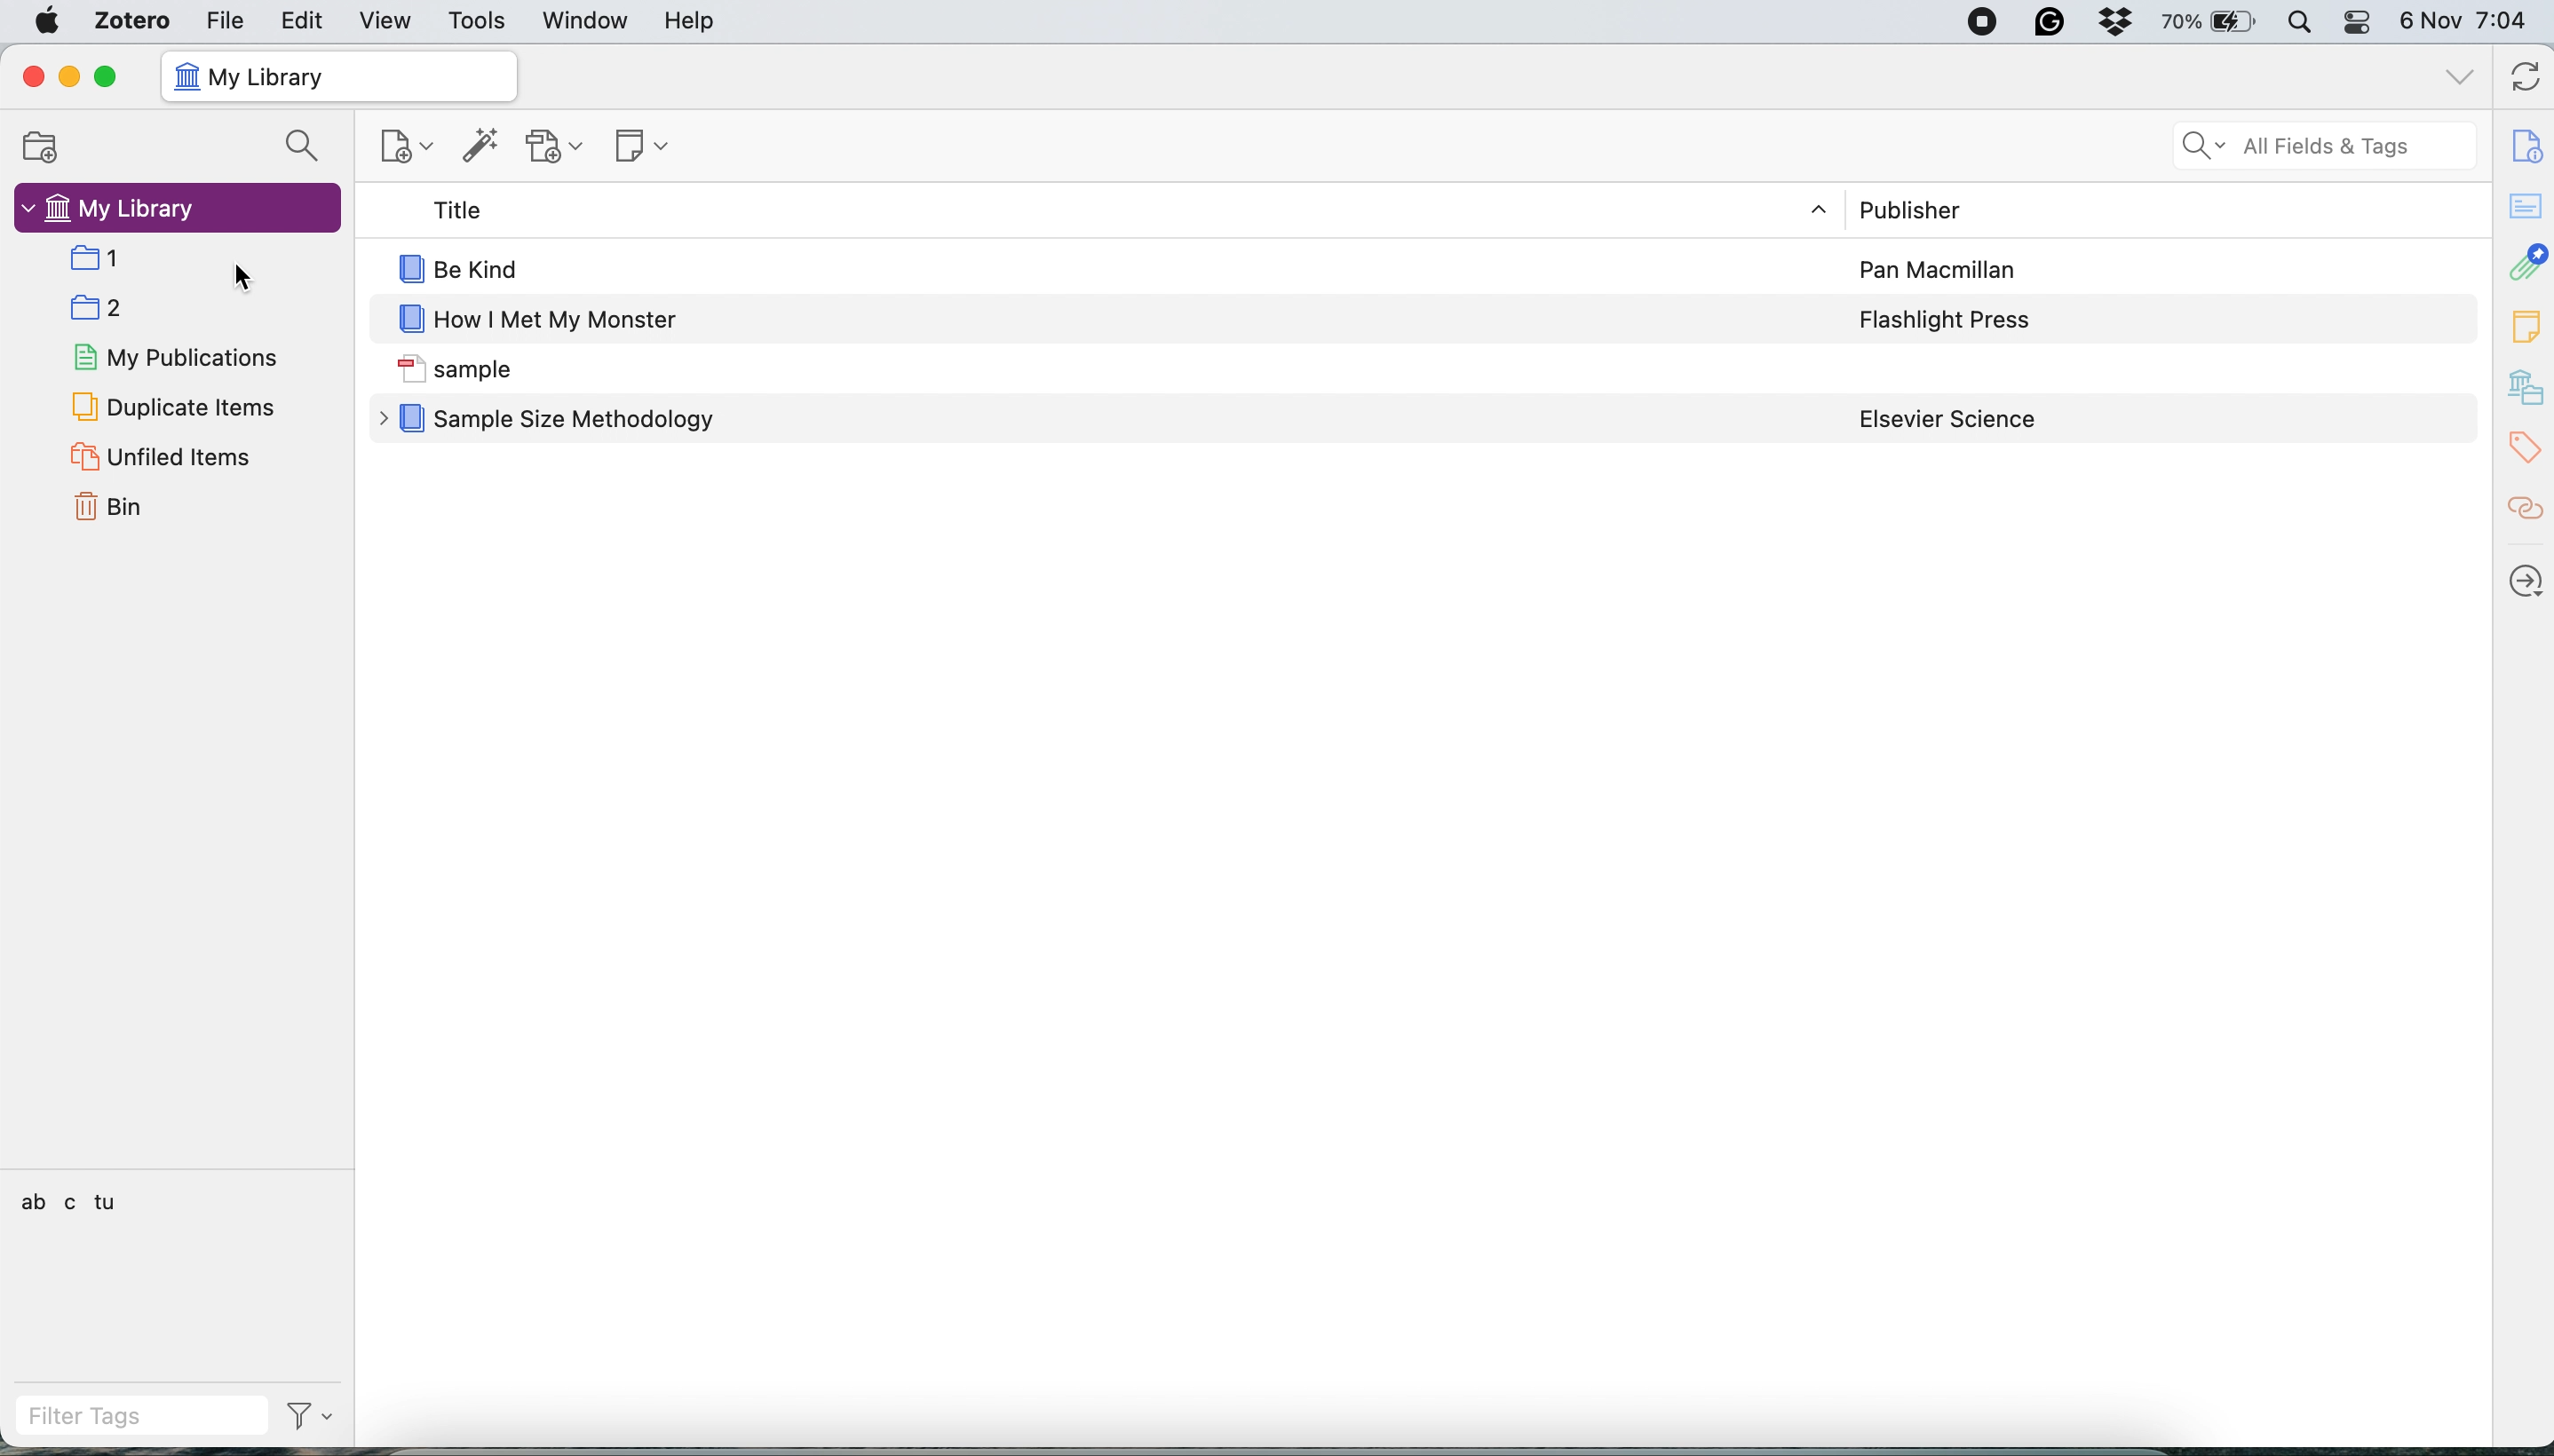  What do you see at coordinates (48, 144) in the screenshot?
I see `new collection` at bounding box center [48, 144].